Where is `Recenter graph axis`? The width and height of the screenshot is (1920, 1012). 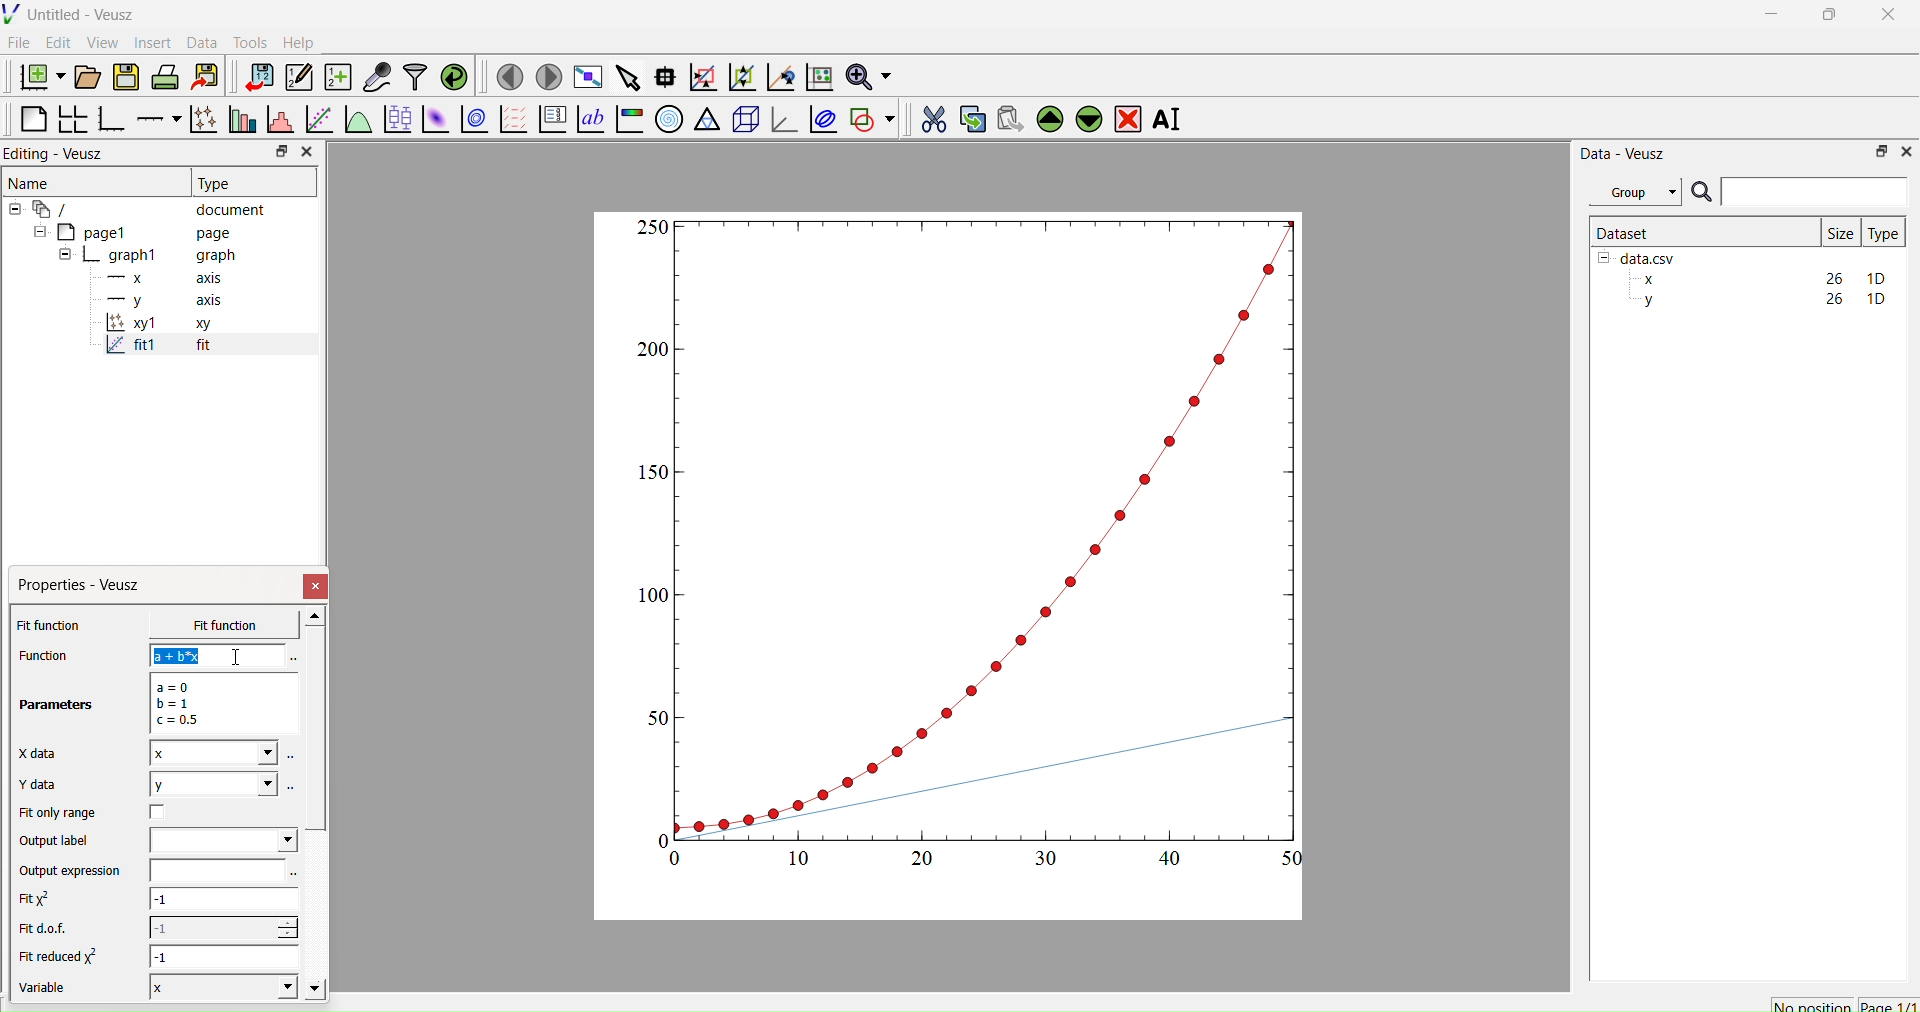 Recenter graph axis is located at coordinates (779, 76).